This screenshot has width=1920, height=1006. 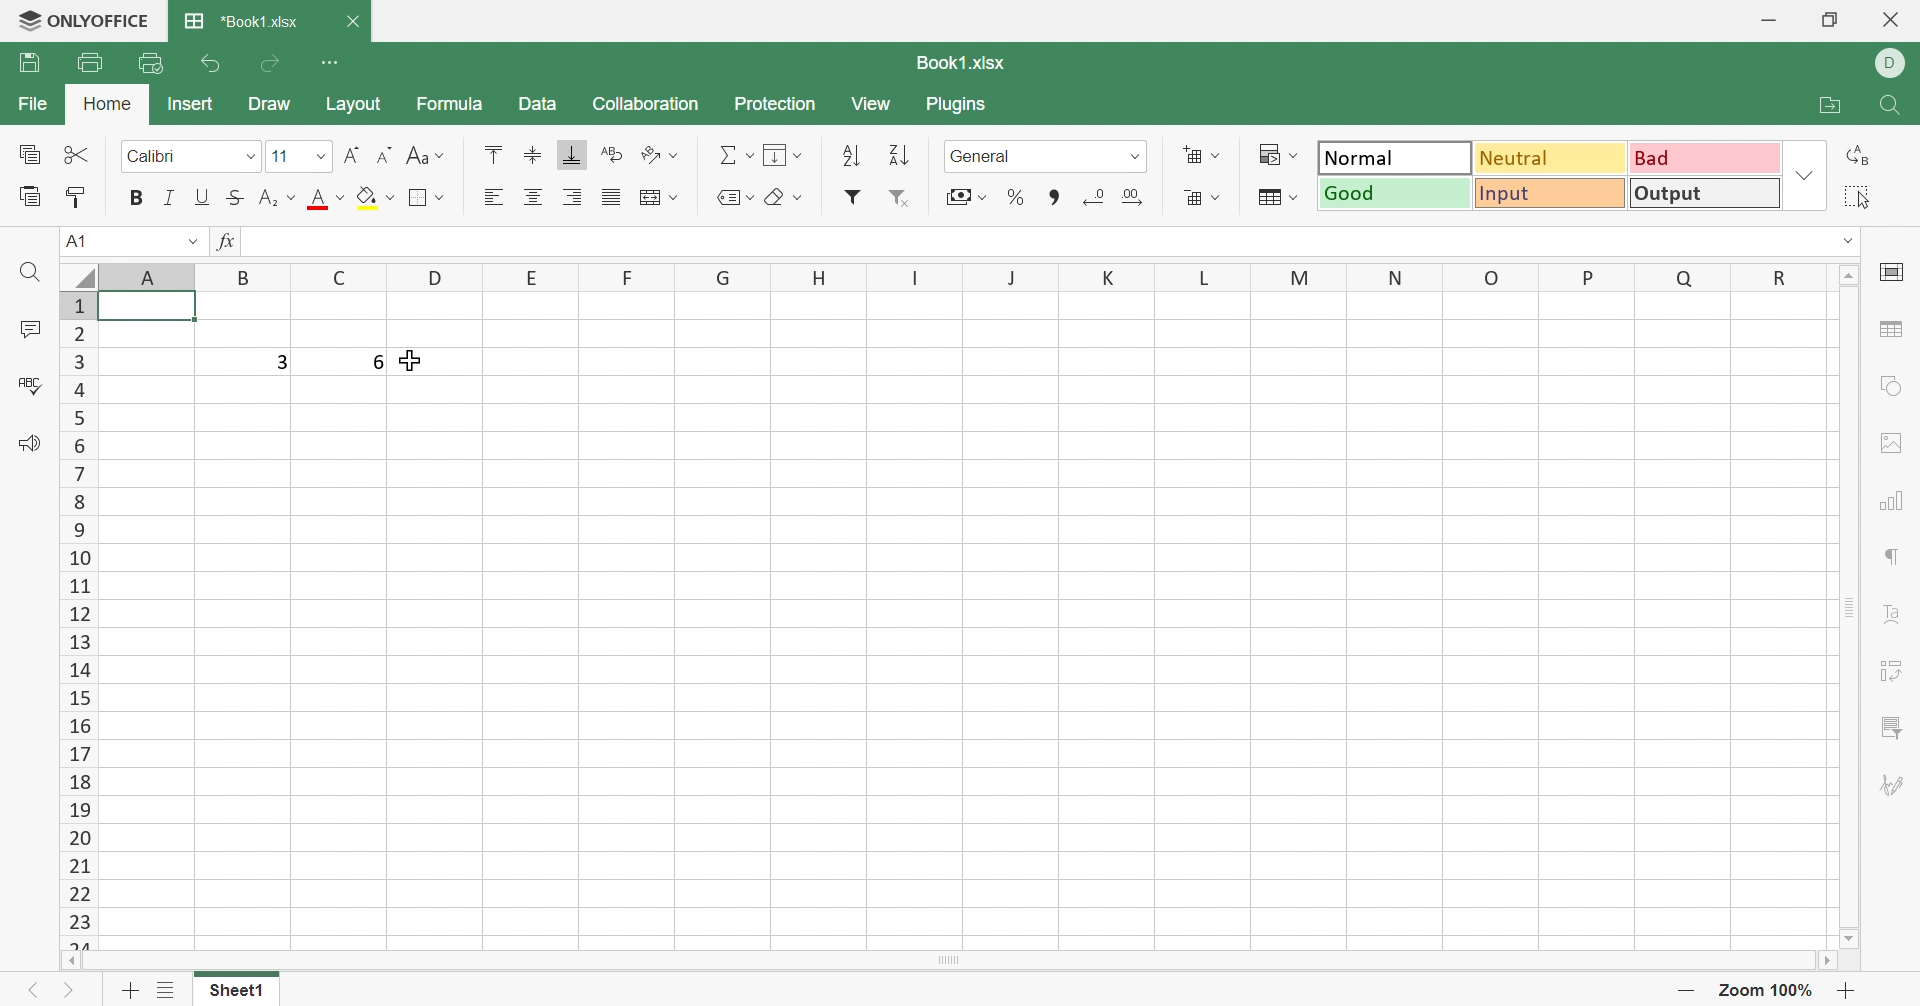 I want to click on Image settings, so click(x=1895, y=444).